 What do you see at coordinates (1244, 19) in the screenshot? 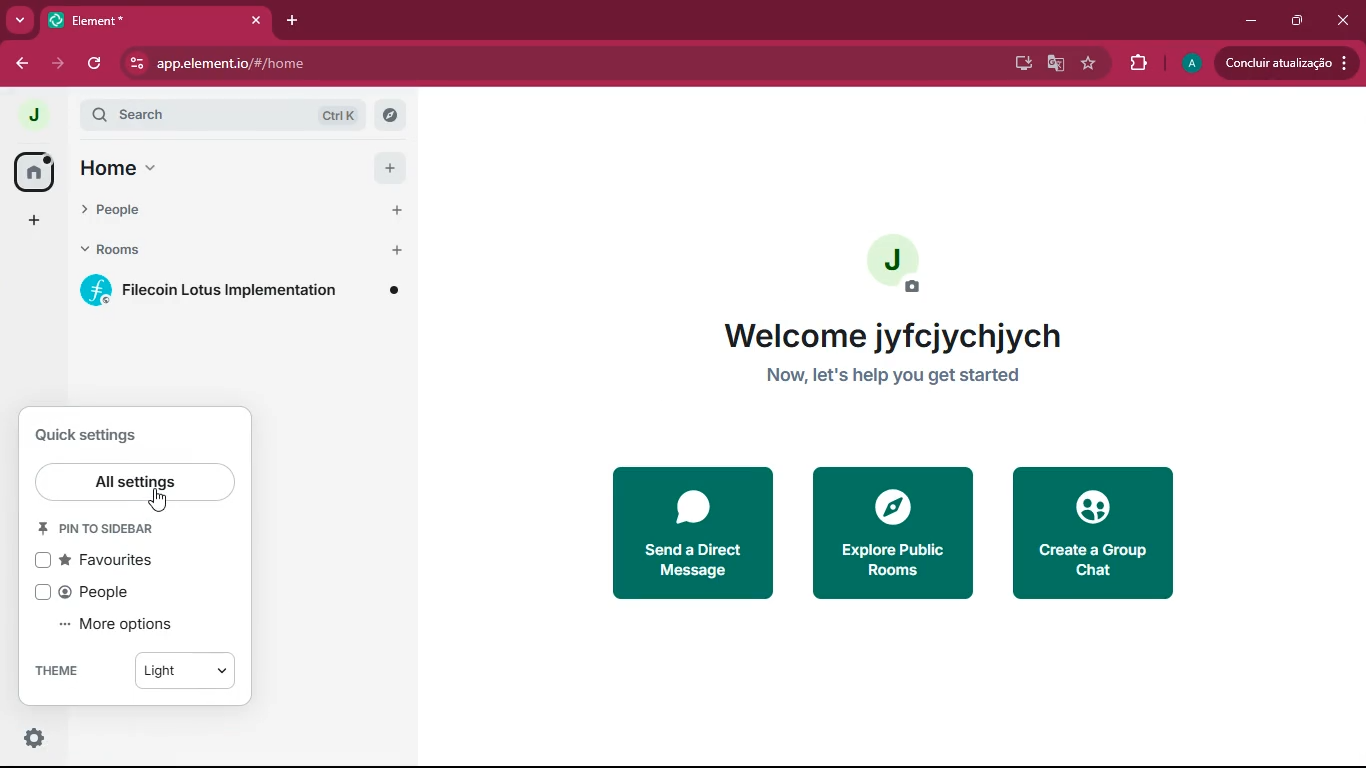
I see `minimize` at bounding box center [1244, 19].